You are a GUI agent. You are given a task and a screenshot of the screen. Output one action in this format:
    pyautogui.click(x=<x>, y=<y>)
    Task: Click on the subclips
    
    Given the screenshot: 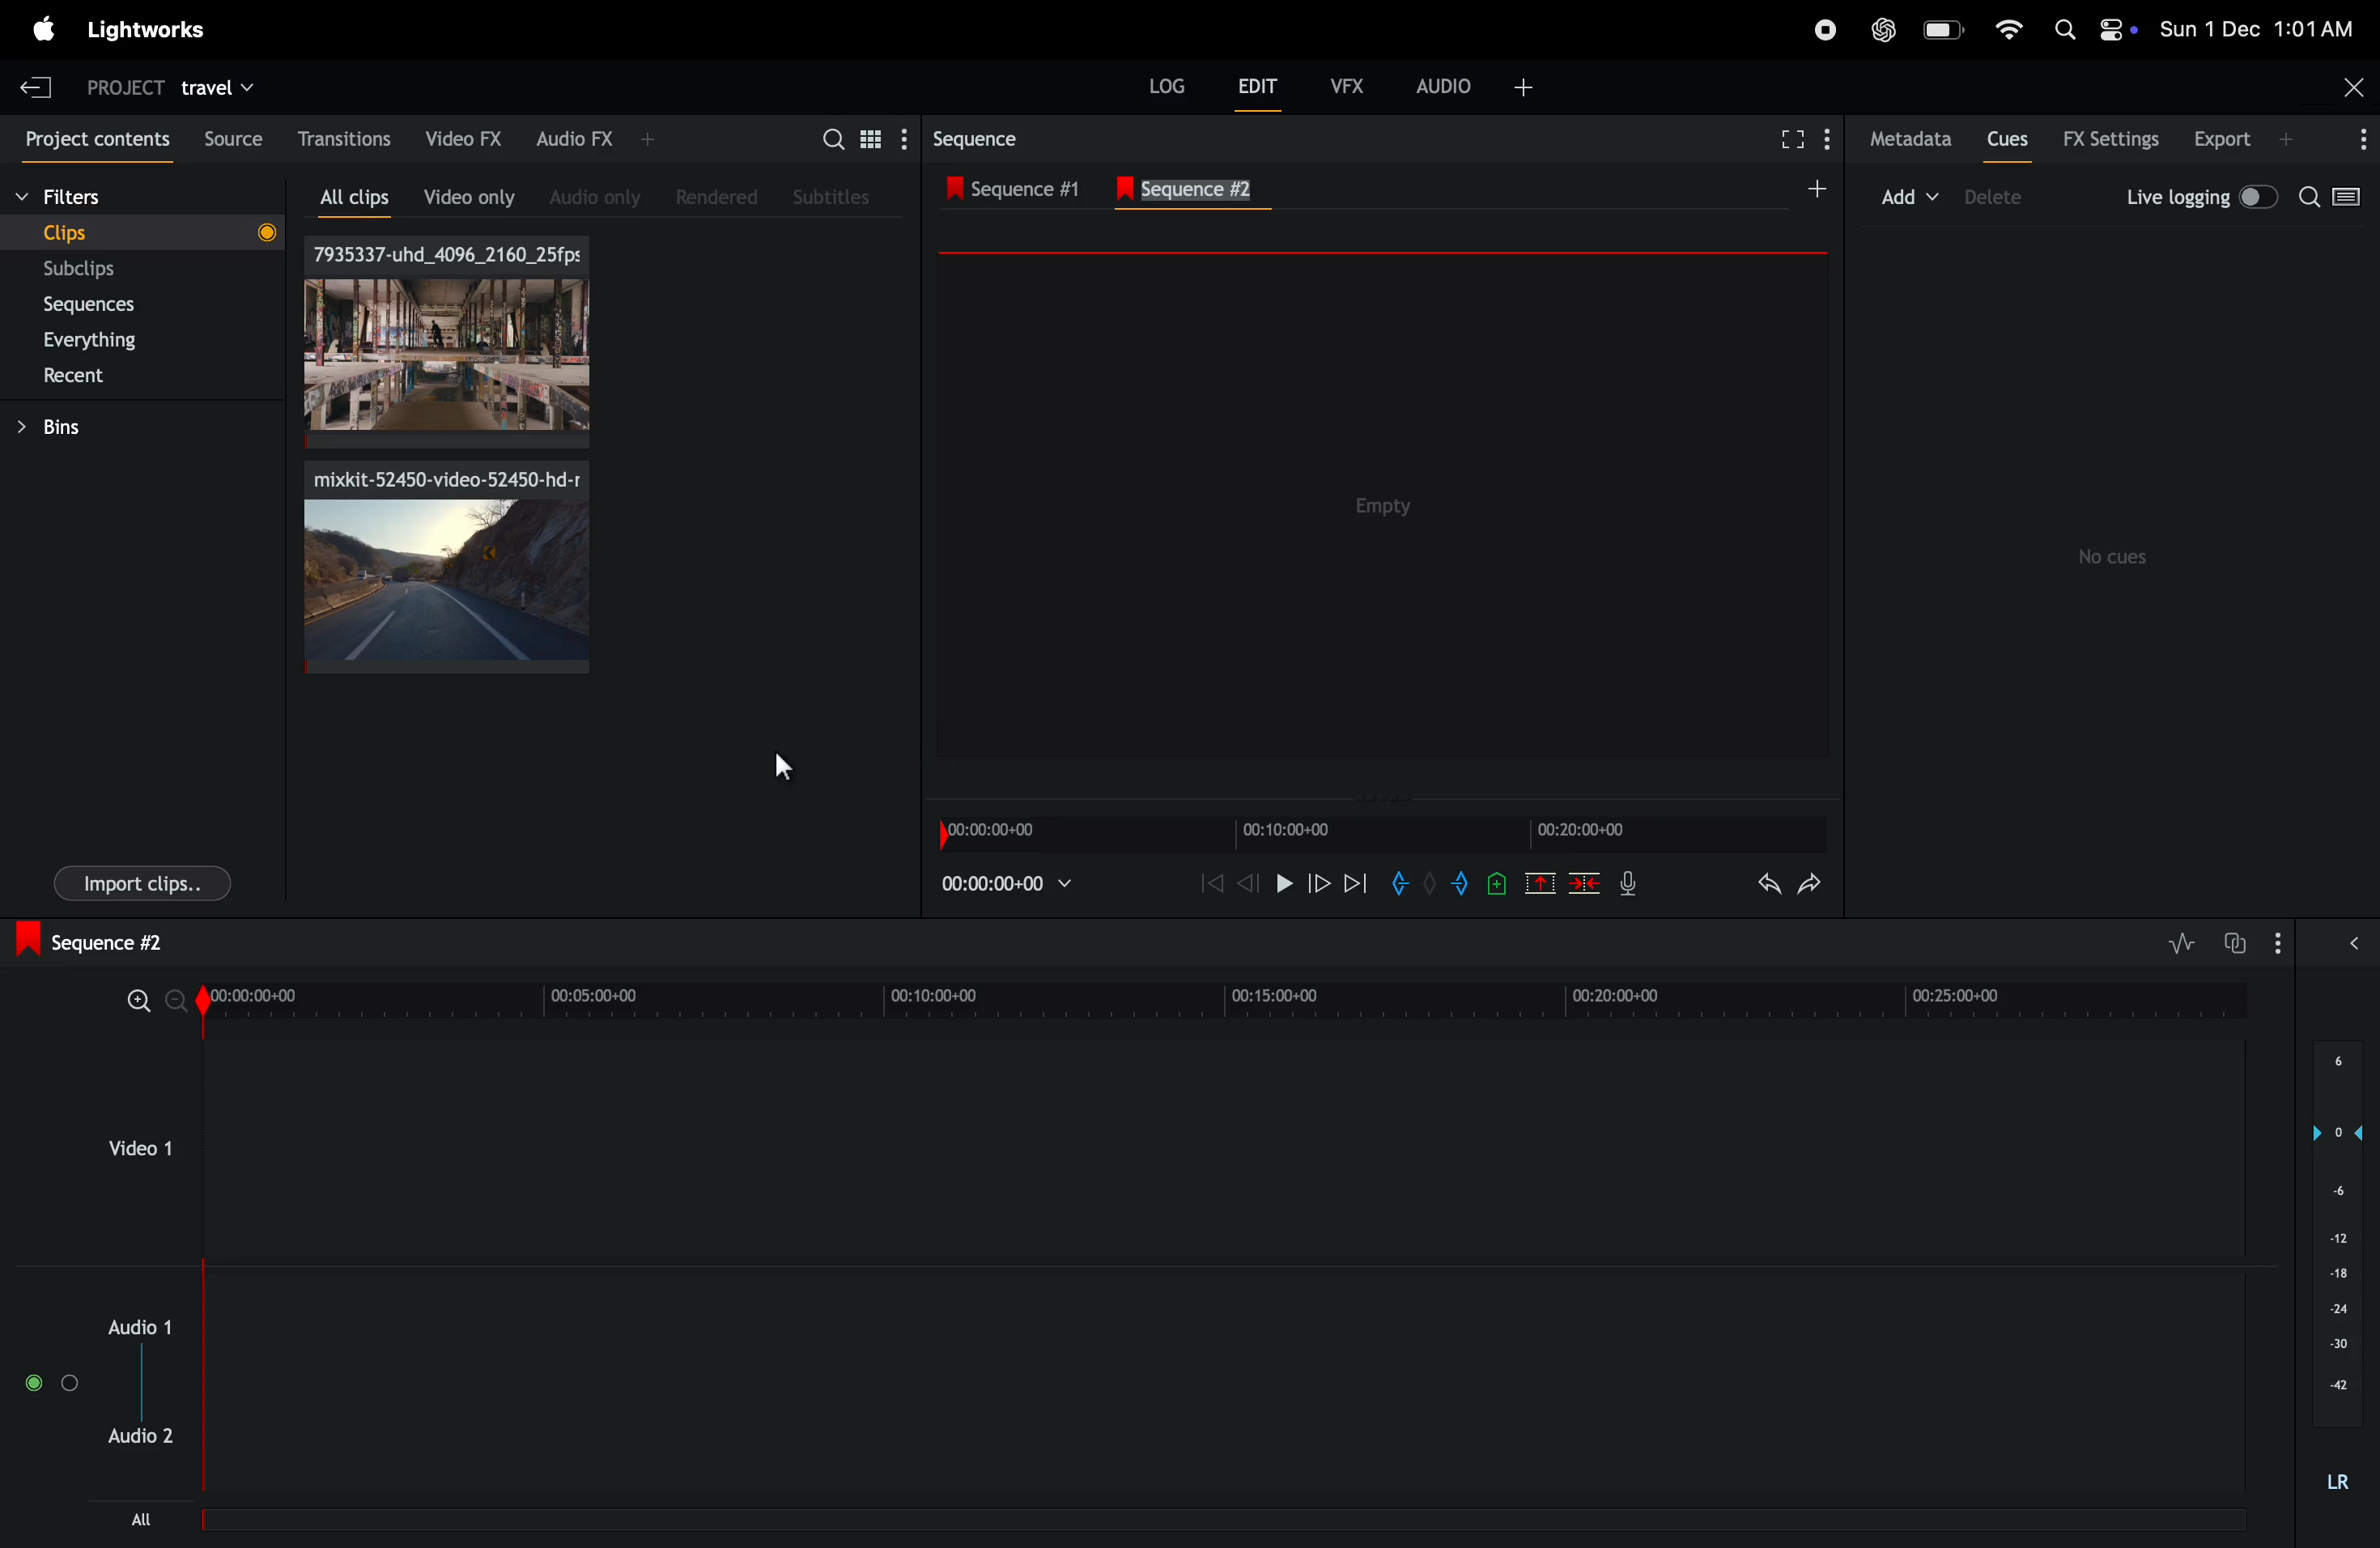 What is the action you would take?
    pyautogui.click(x=131, y=270)
    